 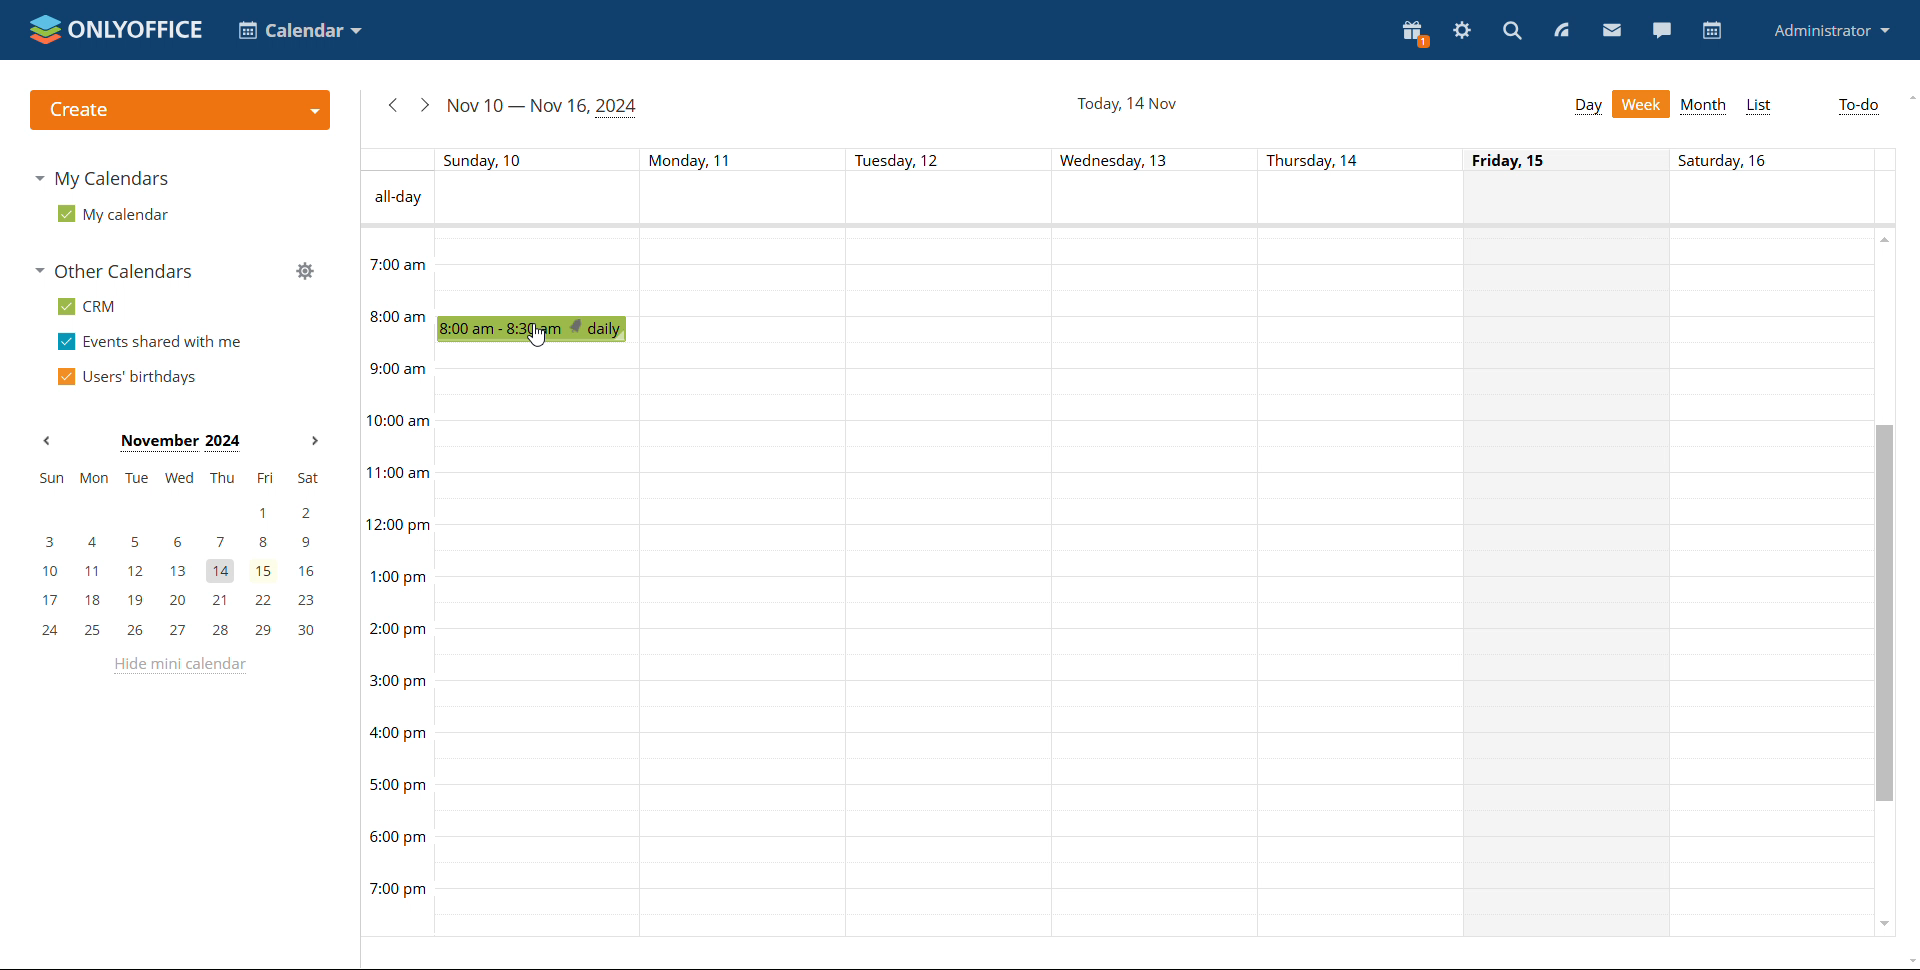 I want to click on calendar, so click(x=1710, y=31).